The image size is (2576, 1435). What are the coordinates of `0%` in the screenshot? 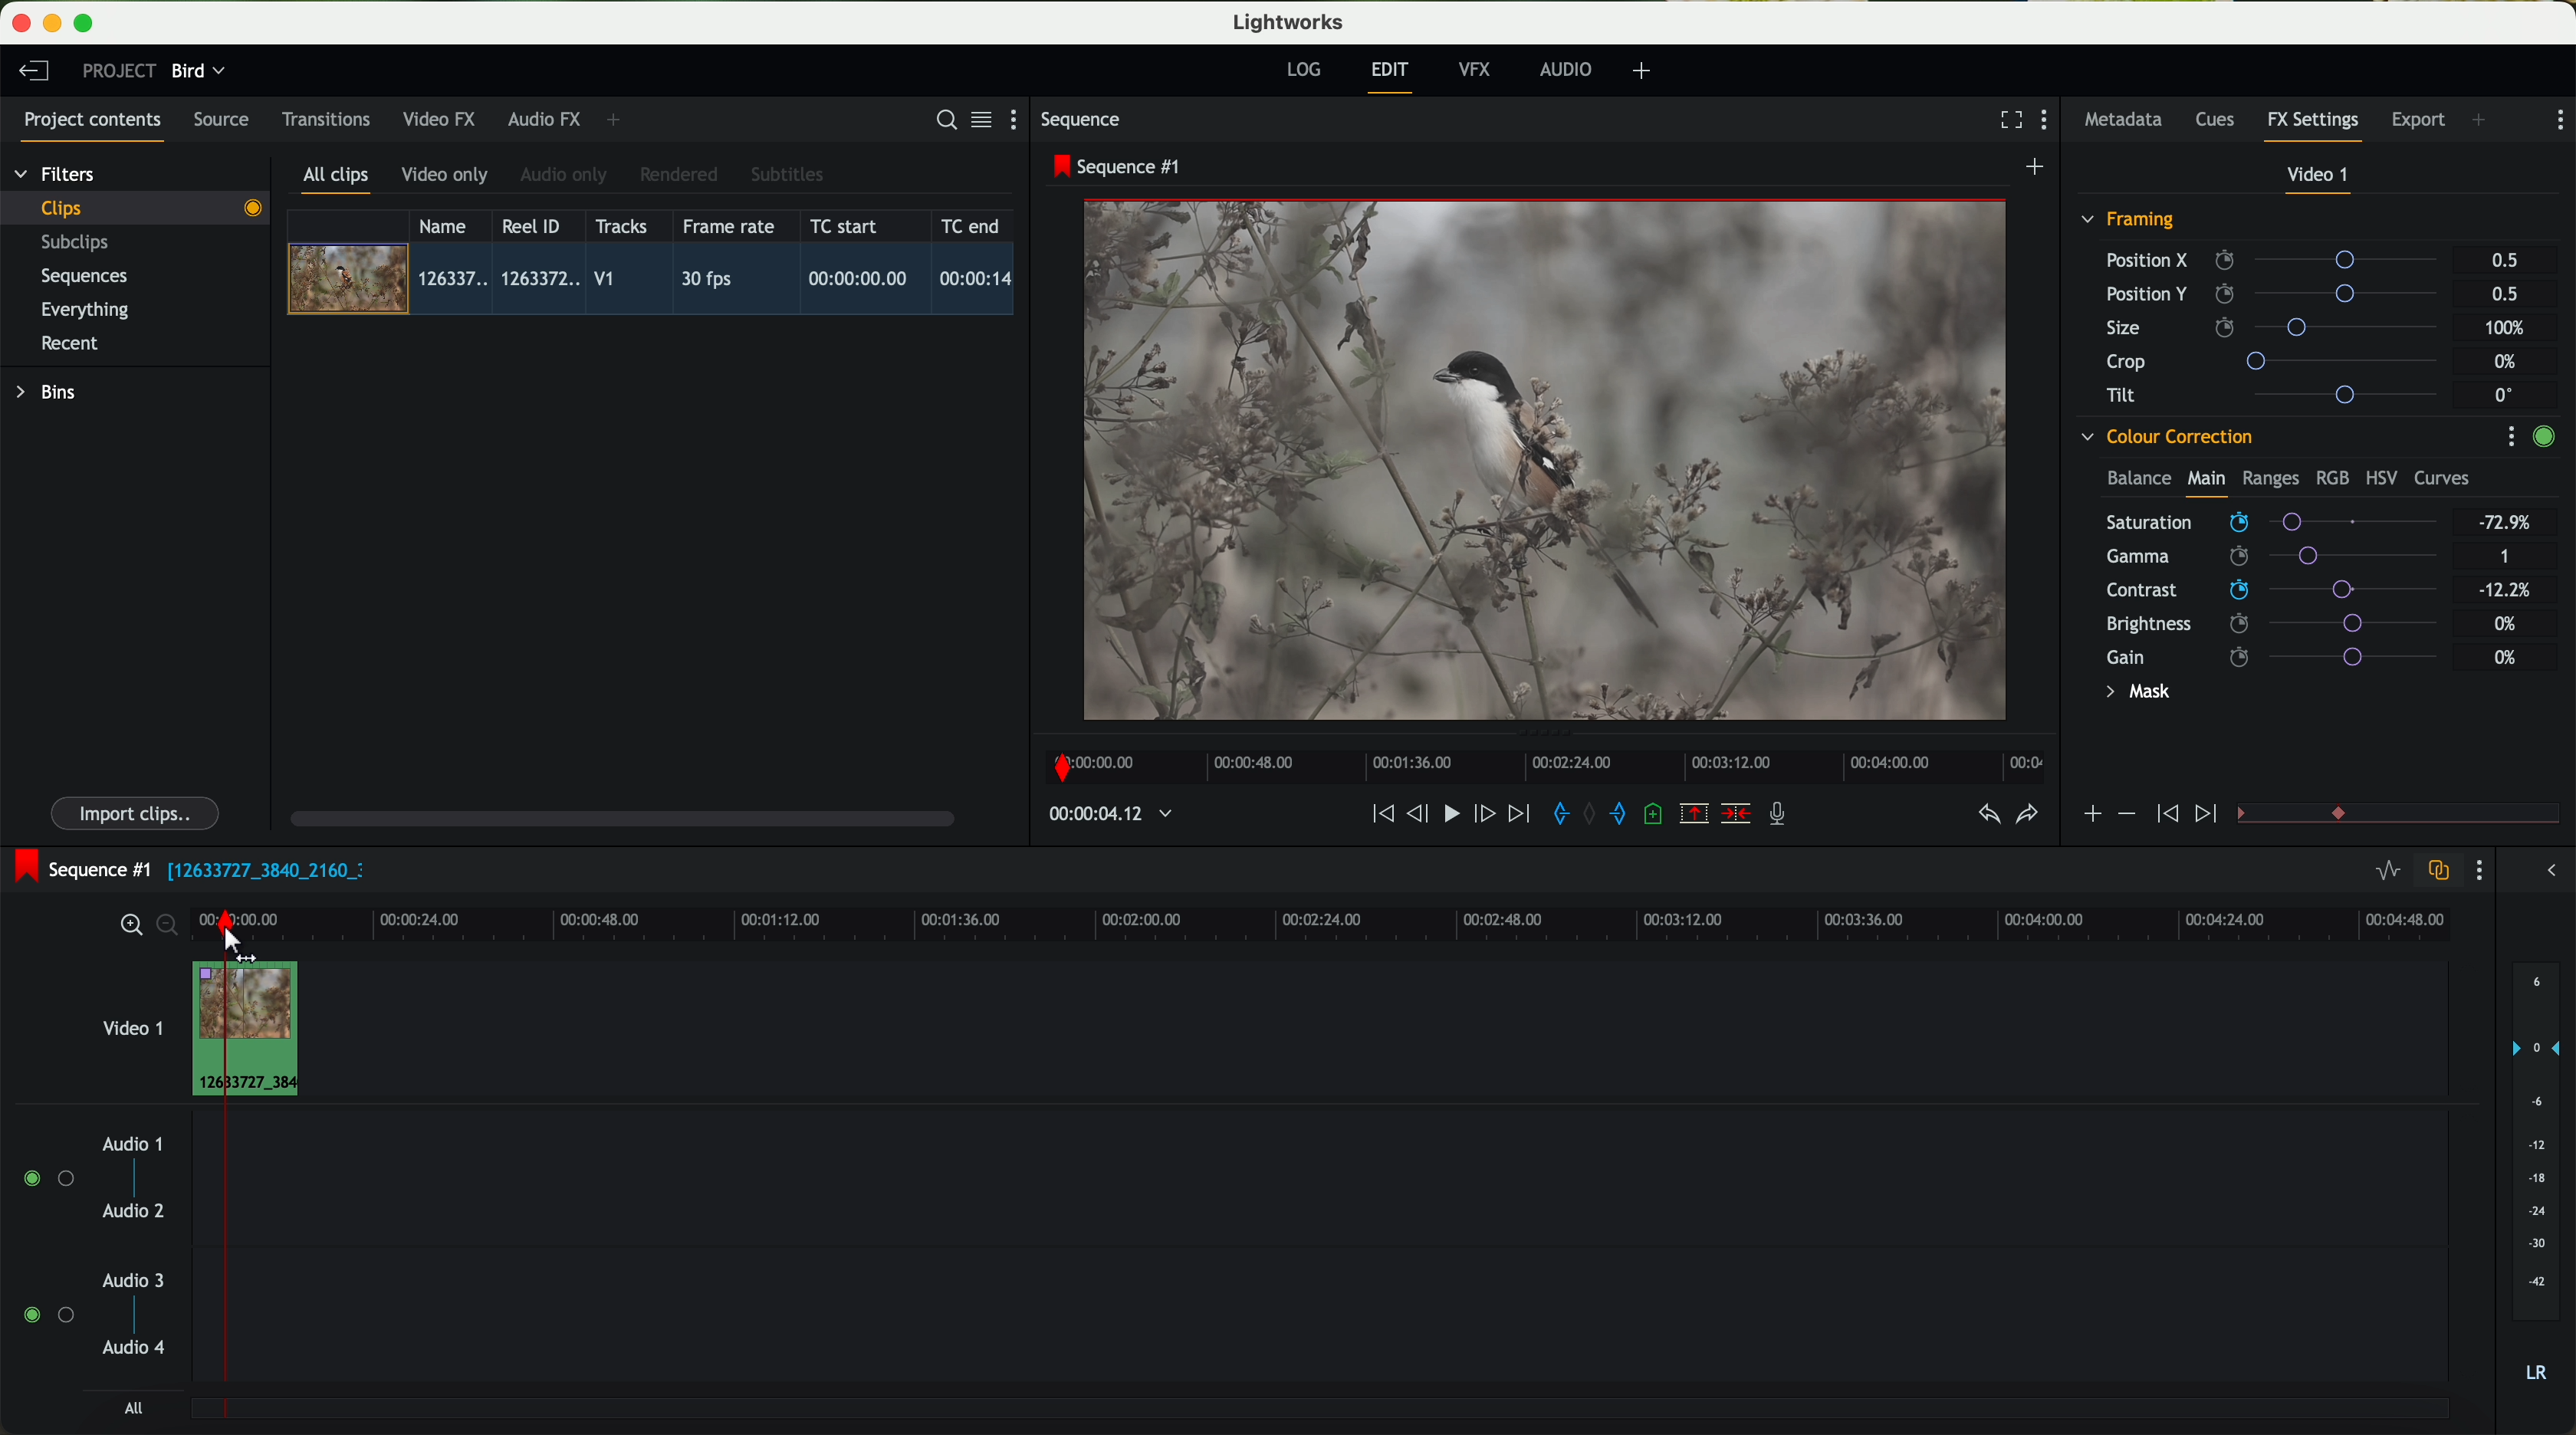 It's located at (2508, 362).